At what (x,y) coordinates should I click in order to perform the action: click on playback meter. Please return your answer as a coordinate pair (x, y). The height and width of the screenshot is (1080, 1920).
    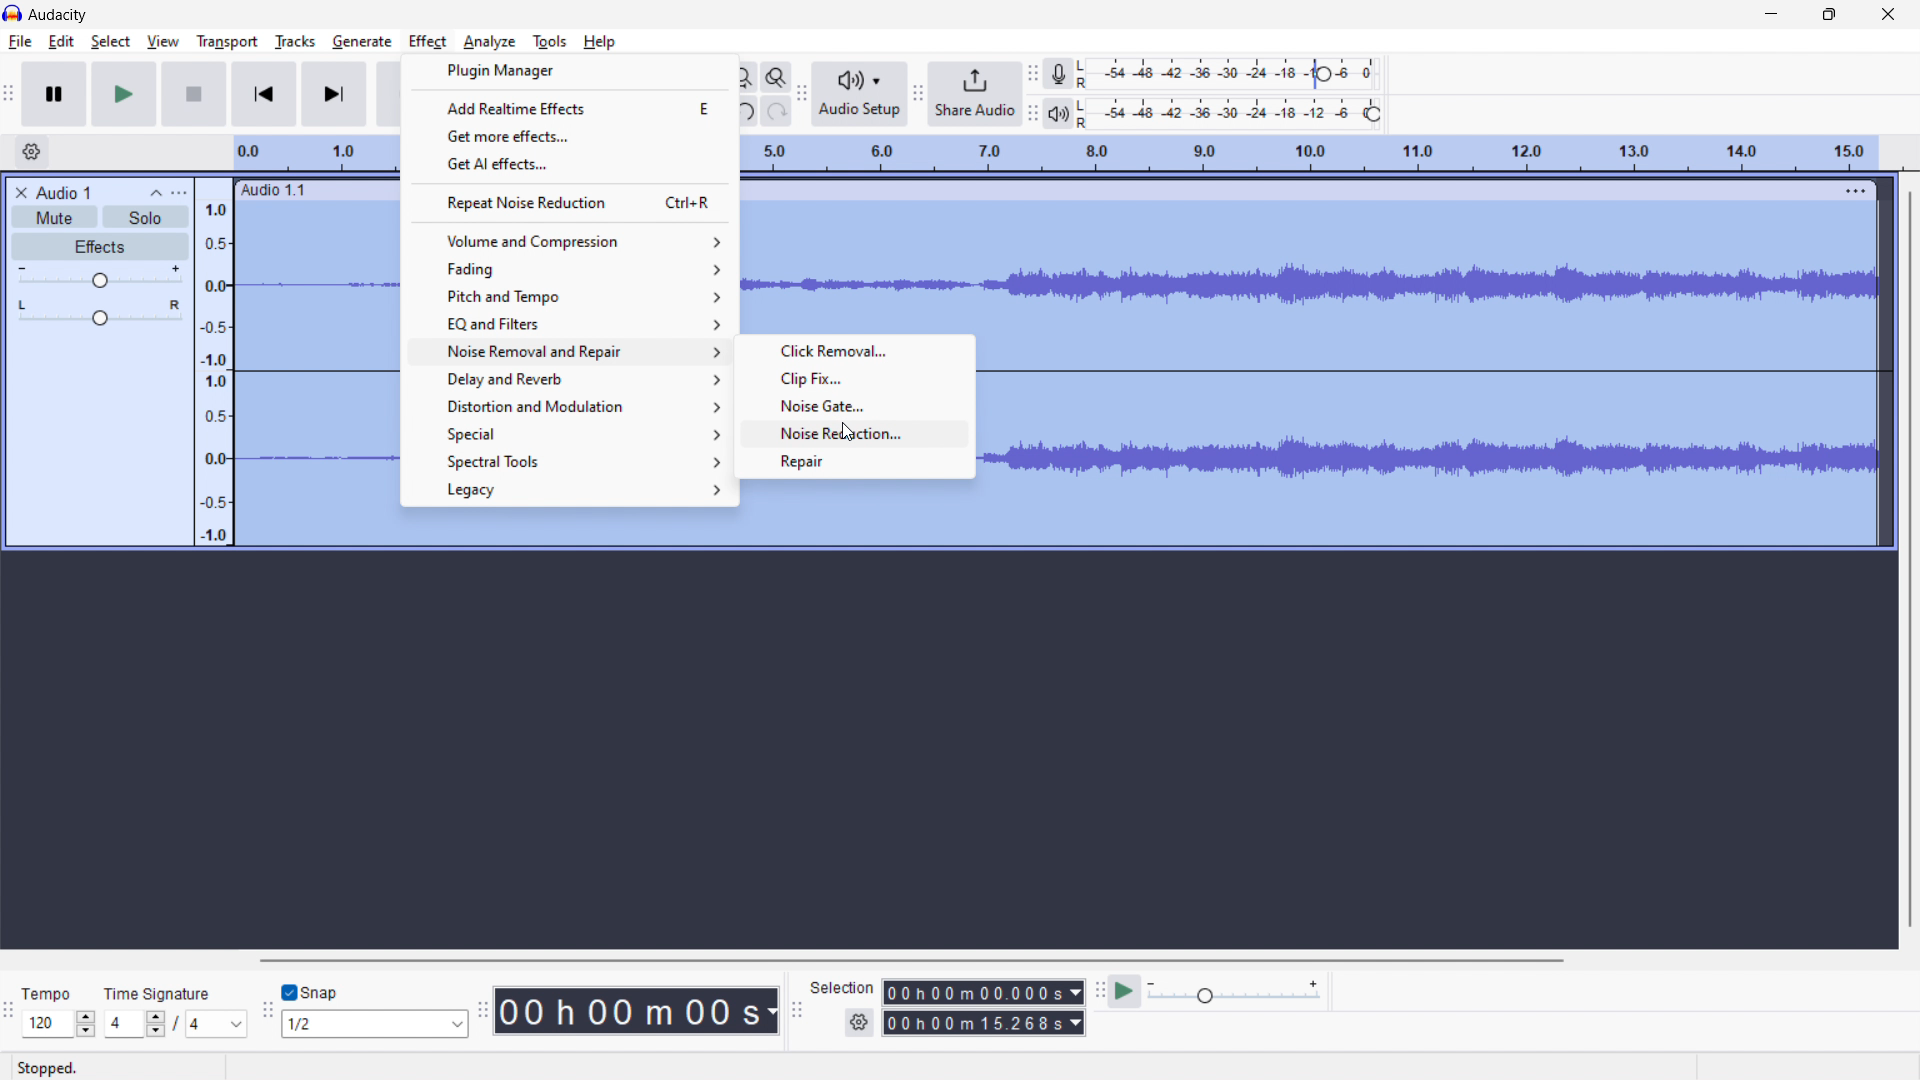
    Looking at the image, I should click on (1240, 113).